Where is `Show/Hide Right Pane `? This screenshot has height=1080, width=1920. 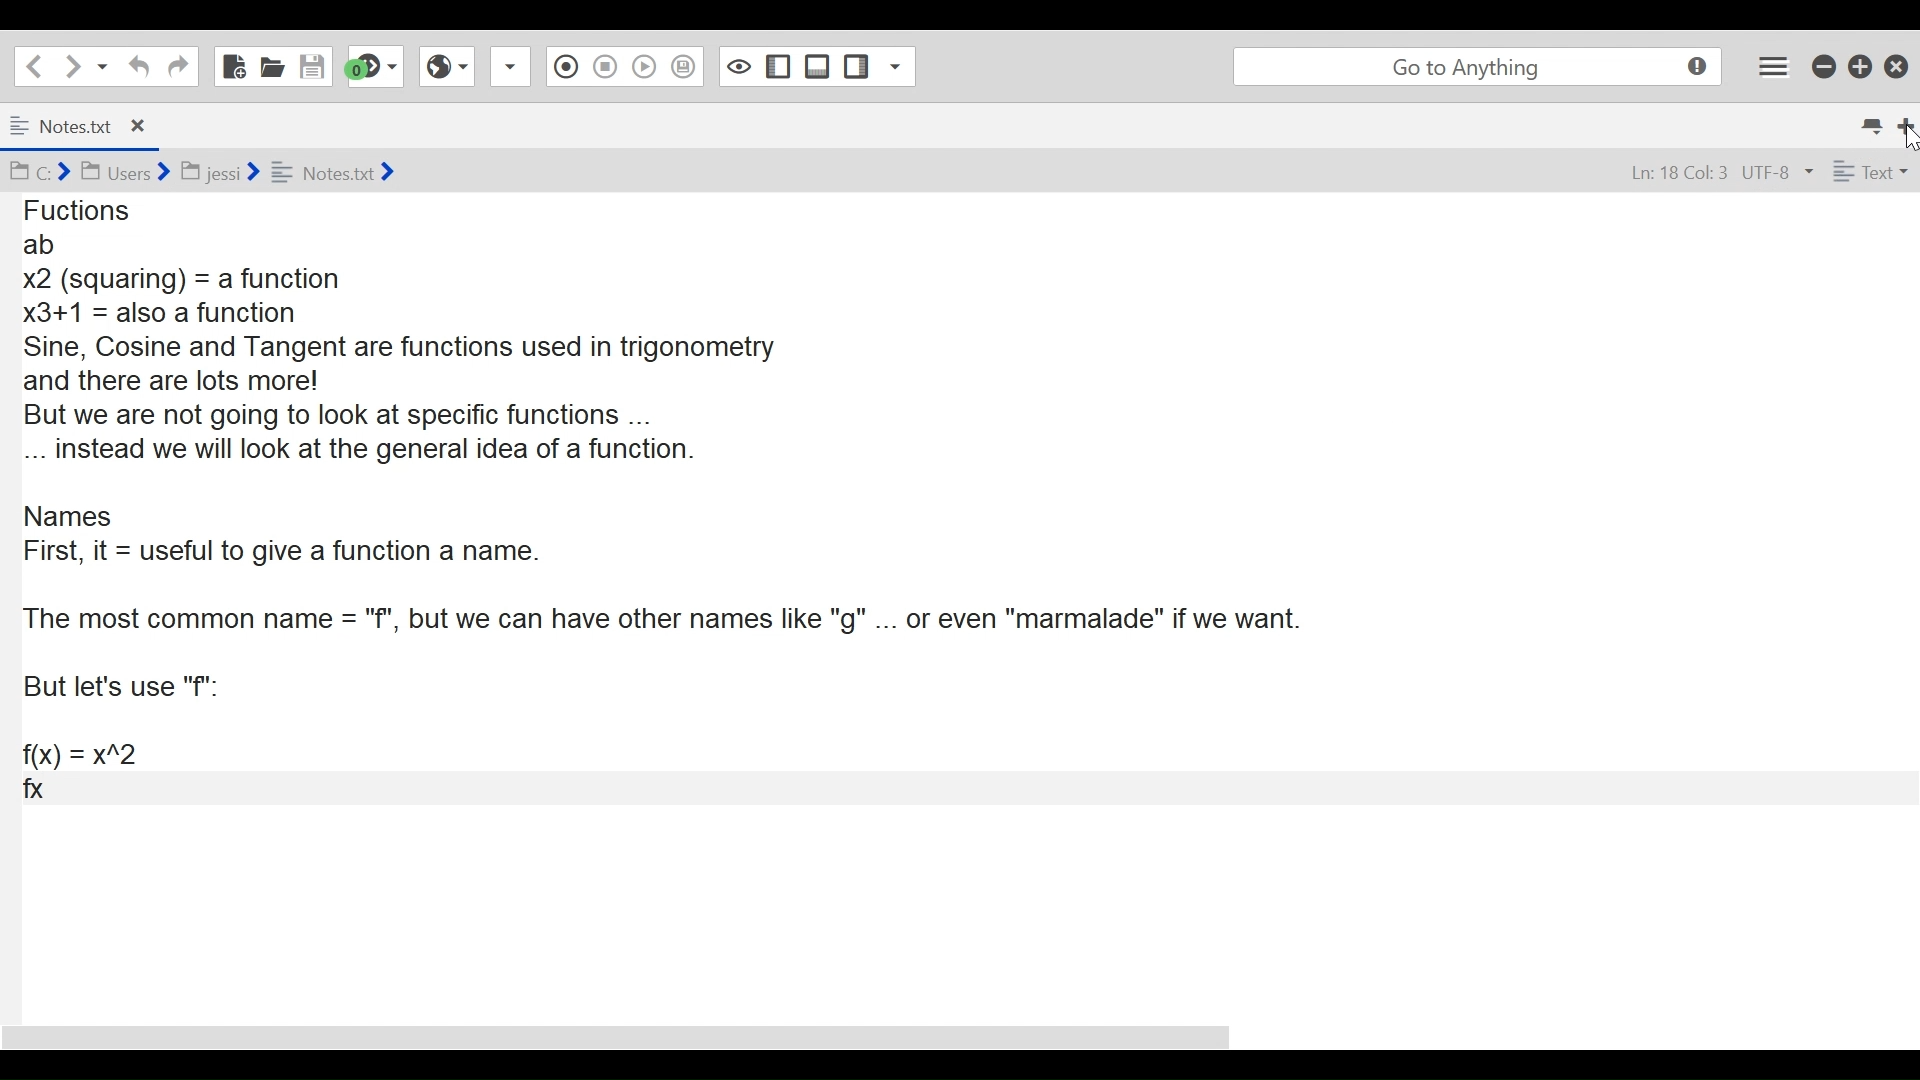
Show/Hide Right Pane  is located at coordinates (857, 66).